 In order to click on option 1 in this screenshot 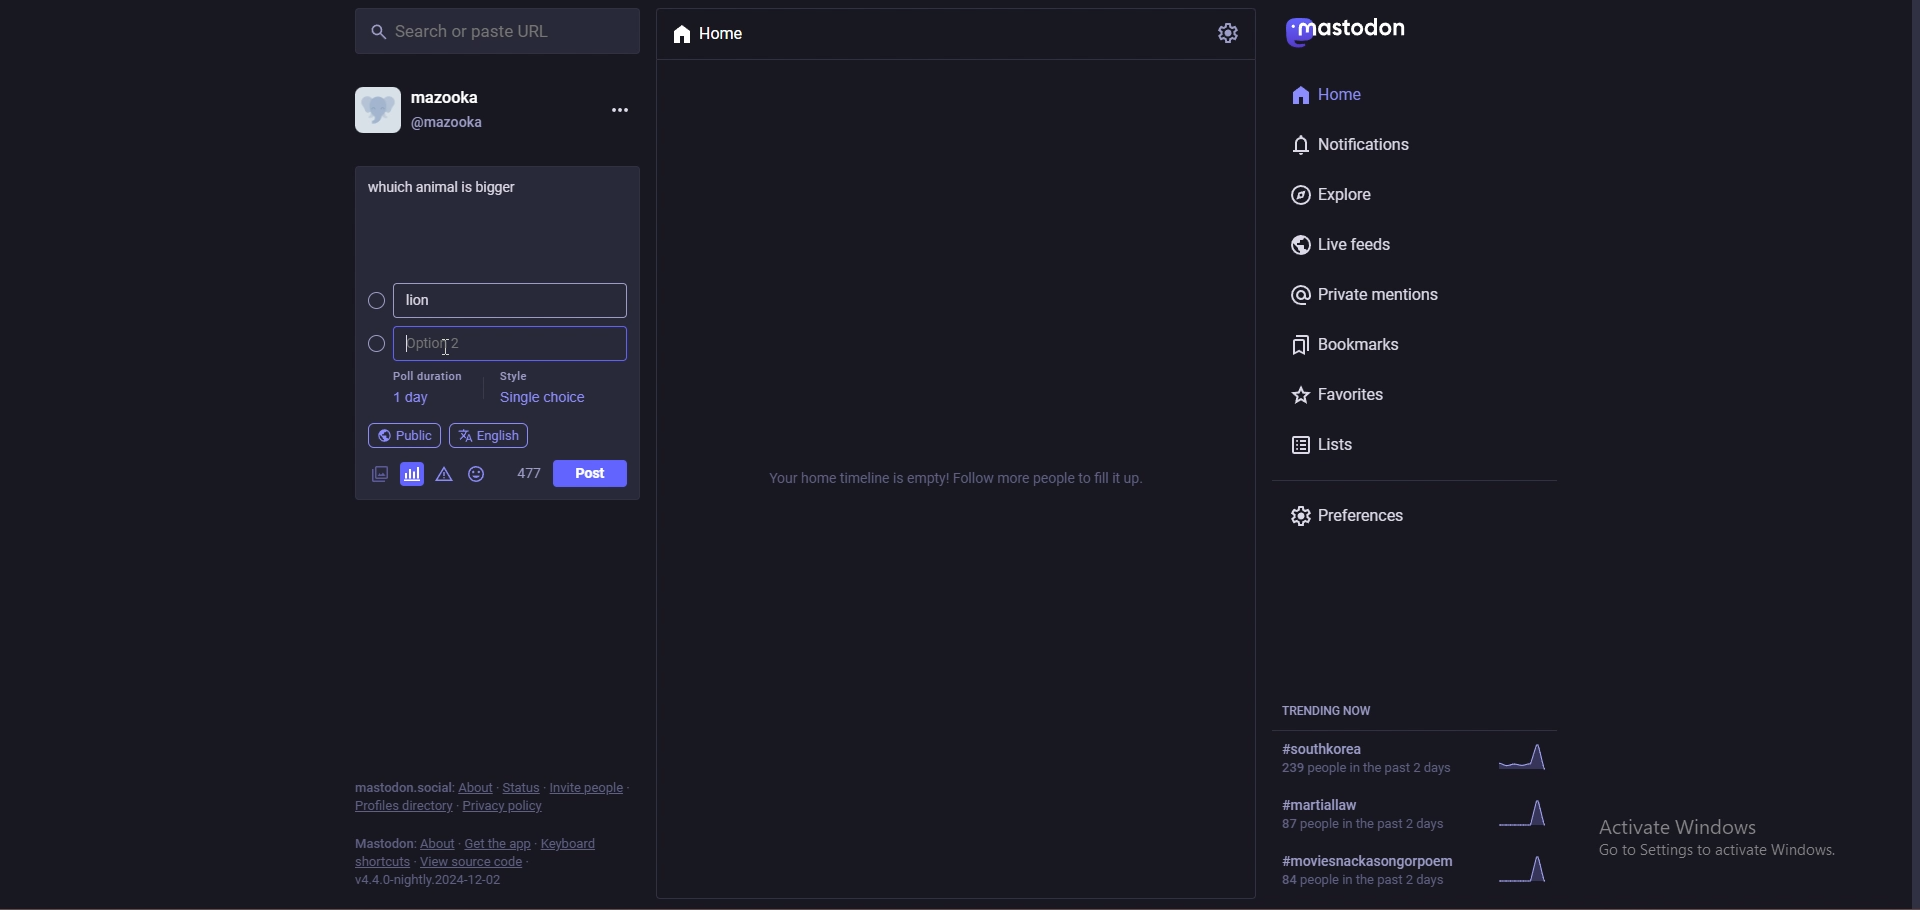, I will do `click(496, 300)`.